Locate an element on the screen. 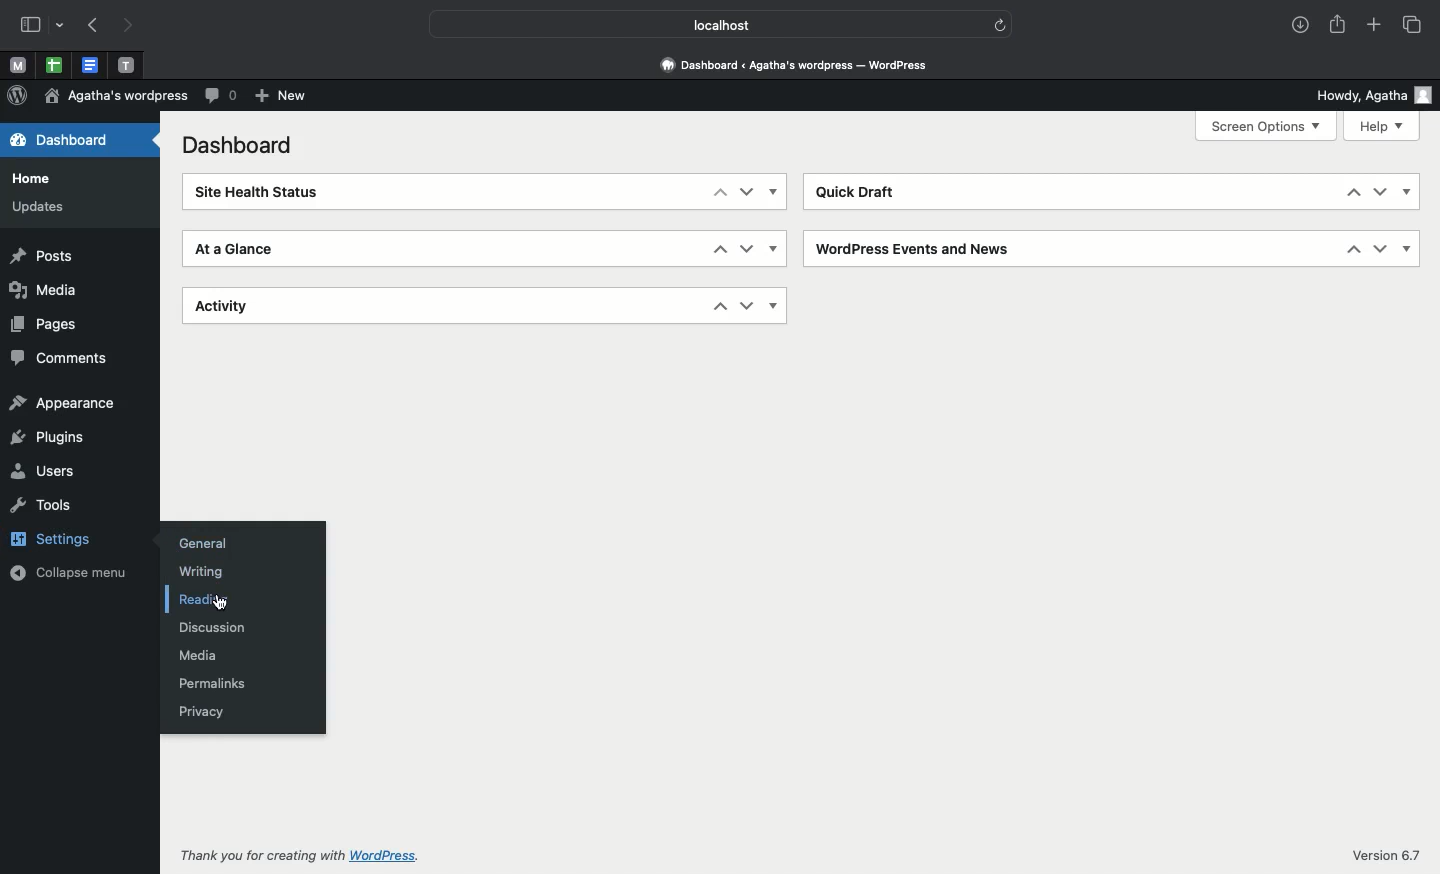 Image resolution: width=1440 pixels, height=874 pixels. Thank you for creating with Wordpress is located at coordinates (303, 855).